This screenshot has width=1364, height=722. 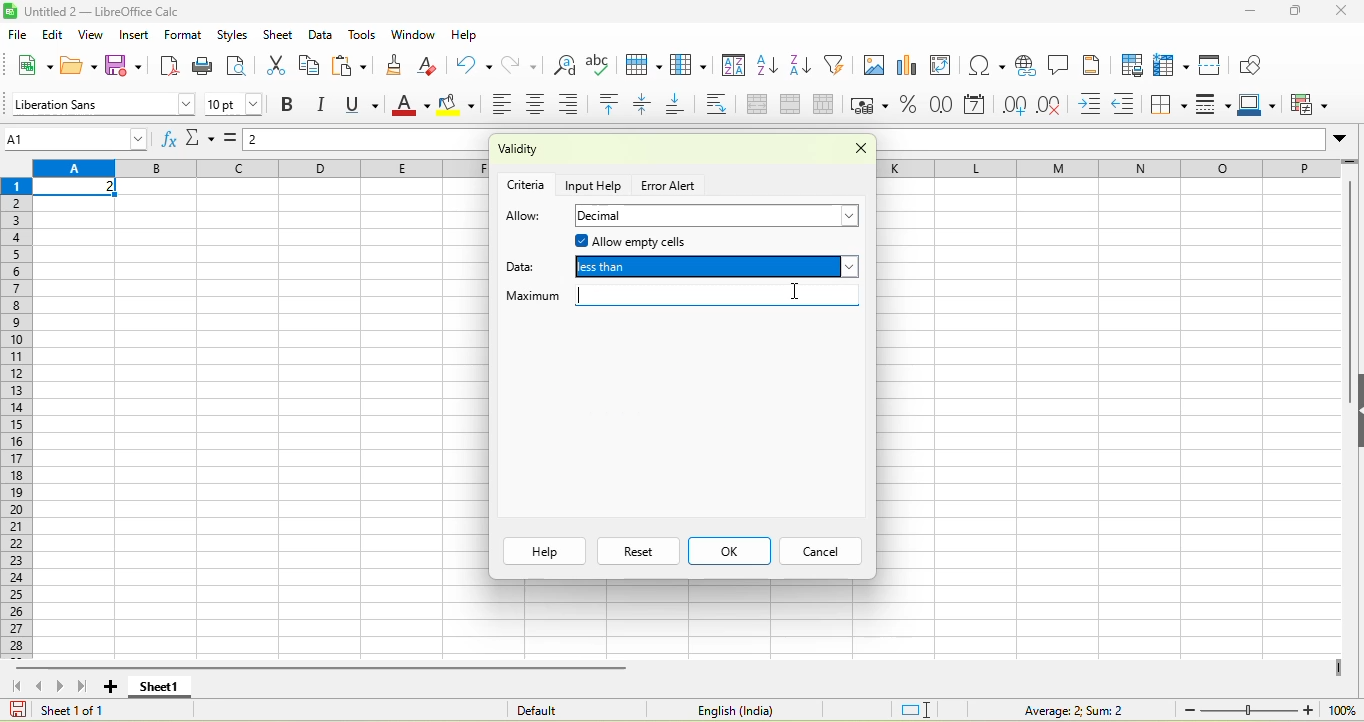 What do you see at coordinates (15, 685) in the screenshot?
I see `scroll to first sheet` at bounding box center [15, 685].